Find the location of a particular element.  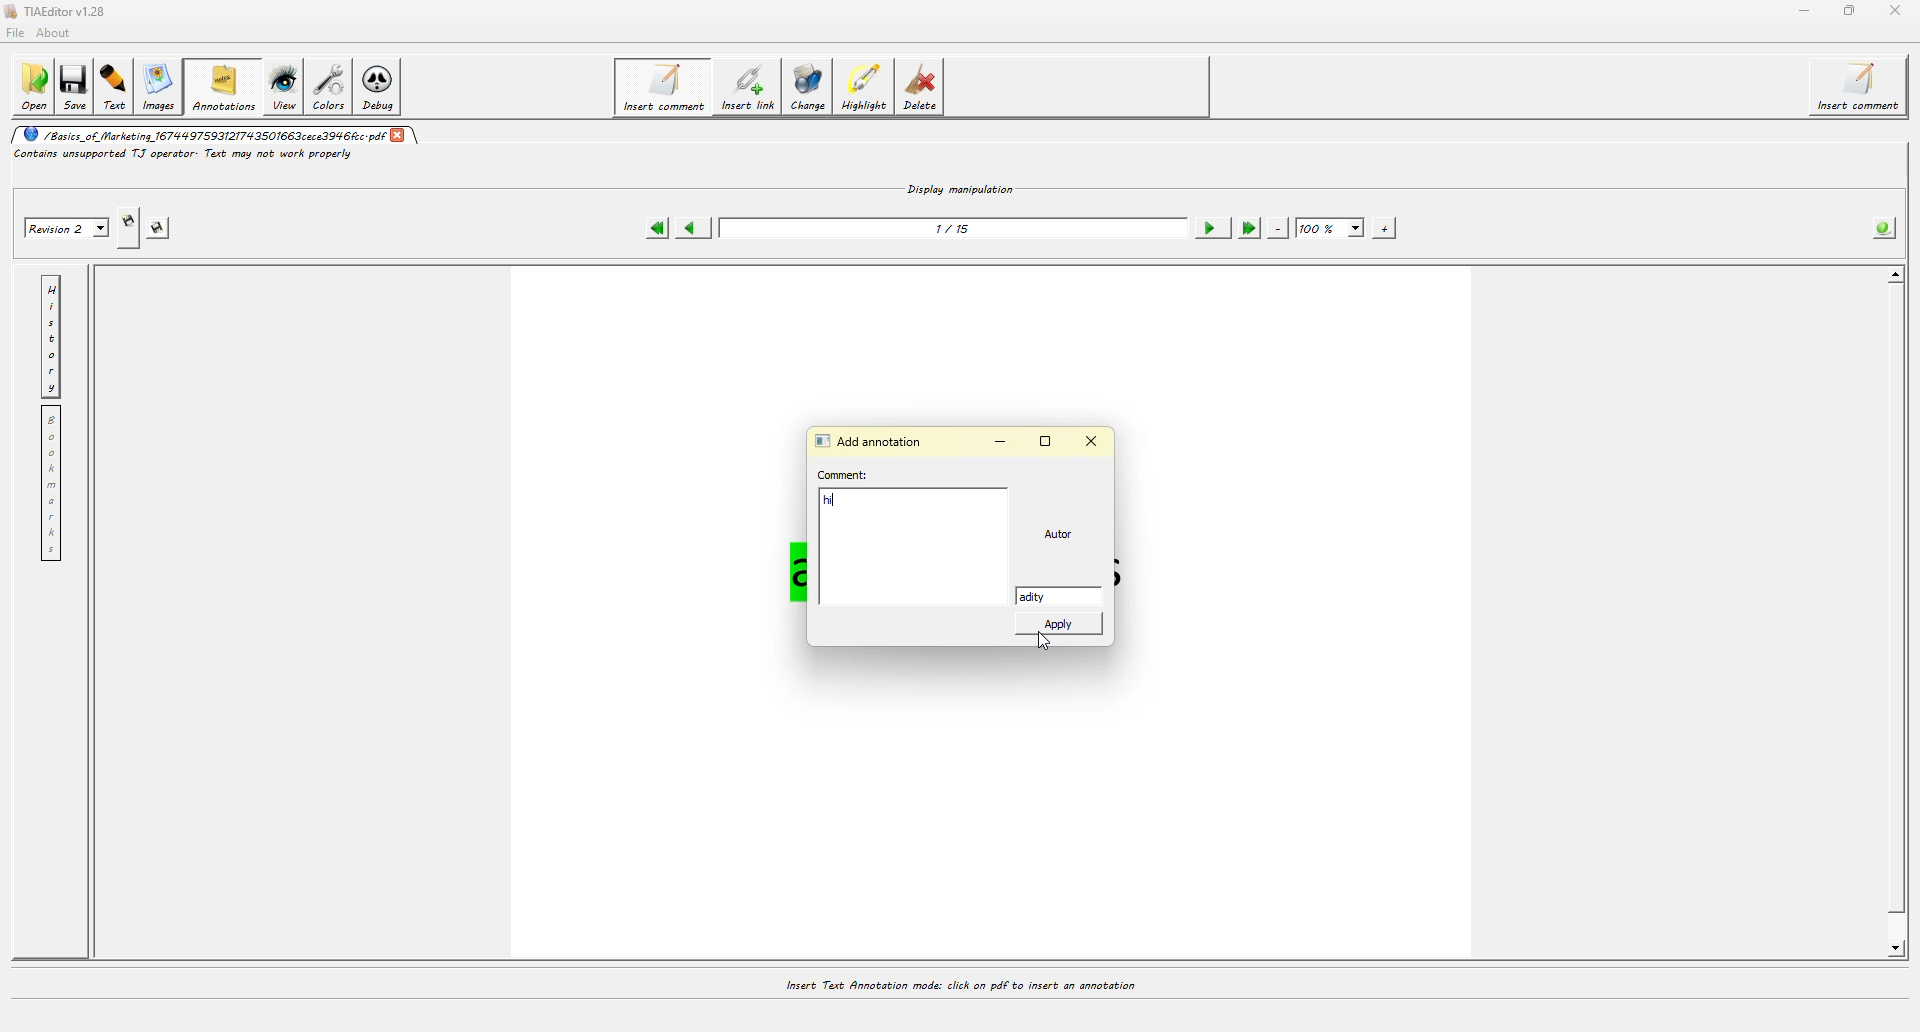

close is located at coordinates (398, 133).